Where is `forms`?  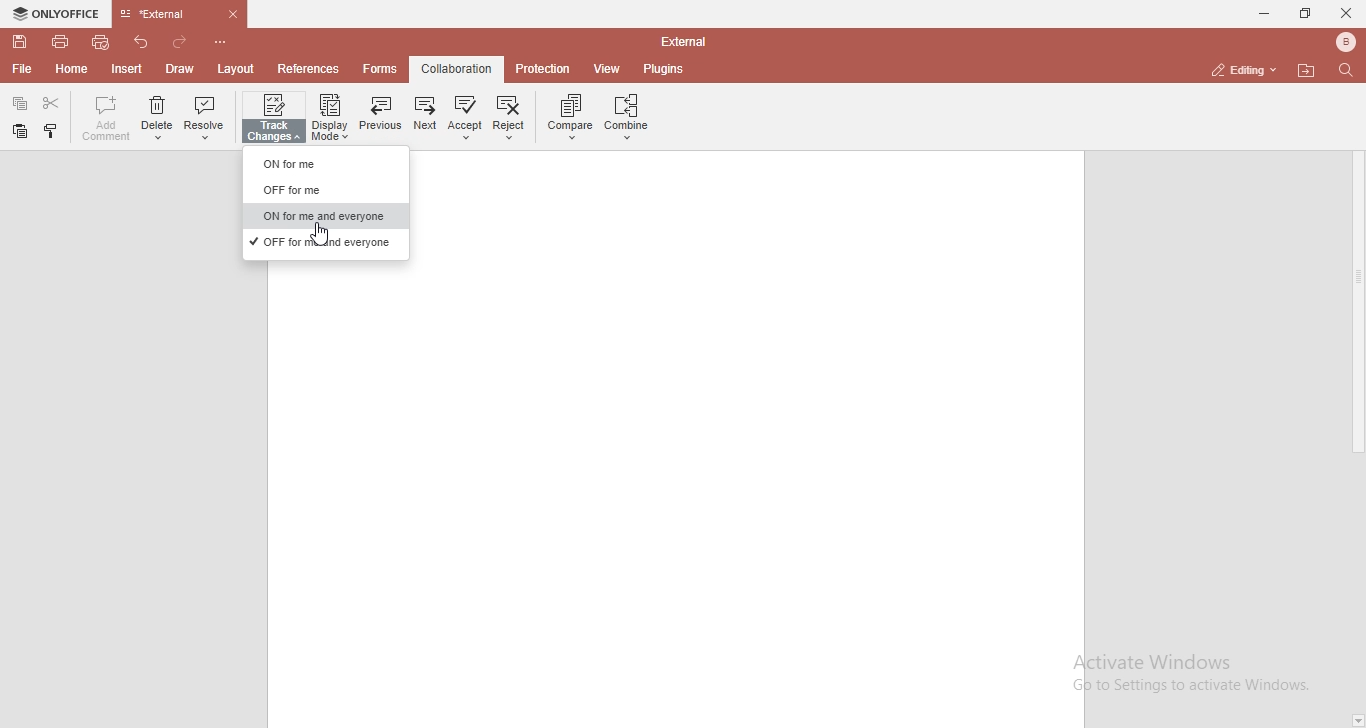
forms is located at coordinates (383, 69).